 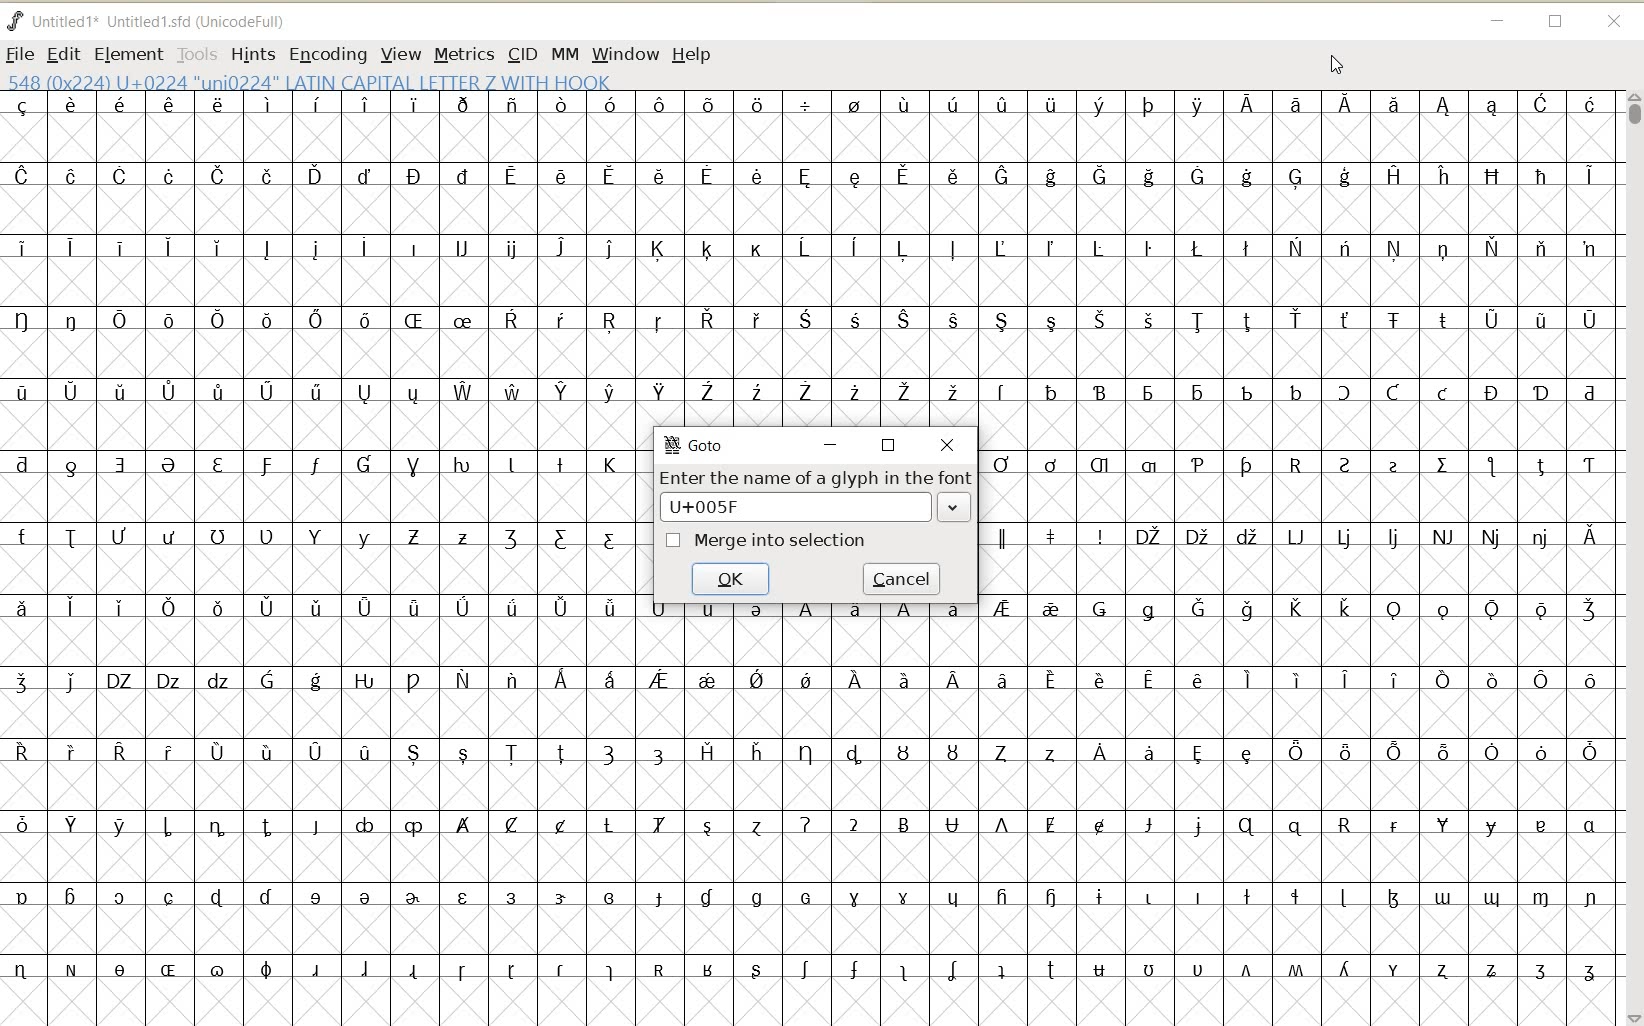 I want to click on Untitled1*Untitled1.sfd (UnicodeFull), so click(x=163, y=21).